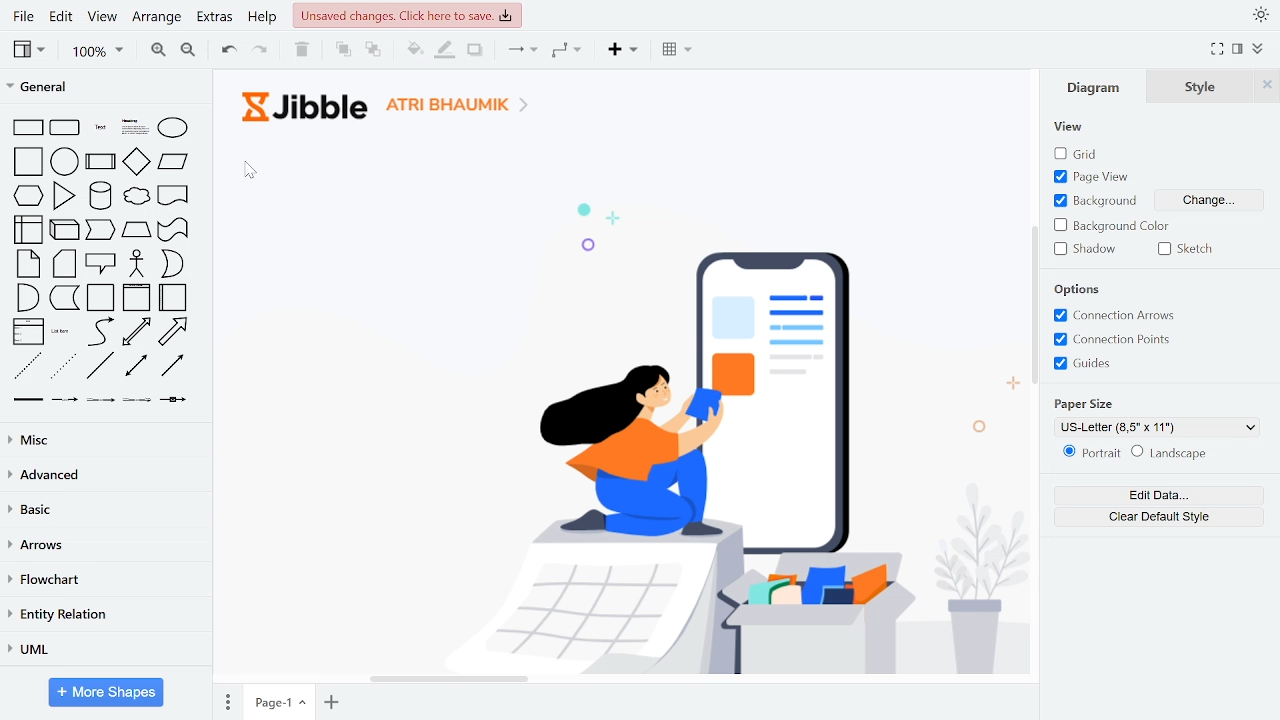  What do you see at coordinates (620, 51) in the screenshot?
I see `insert` at bounding box center [620, 51].